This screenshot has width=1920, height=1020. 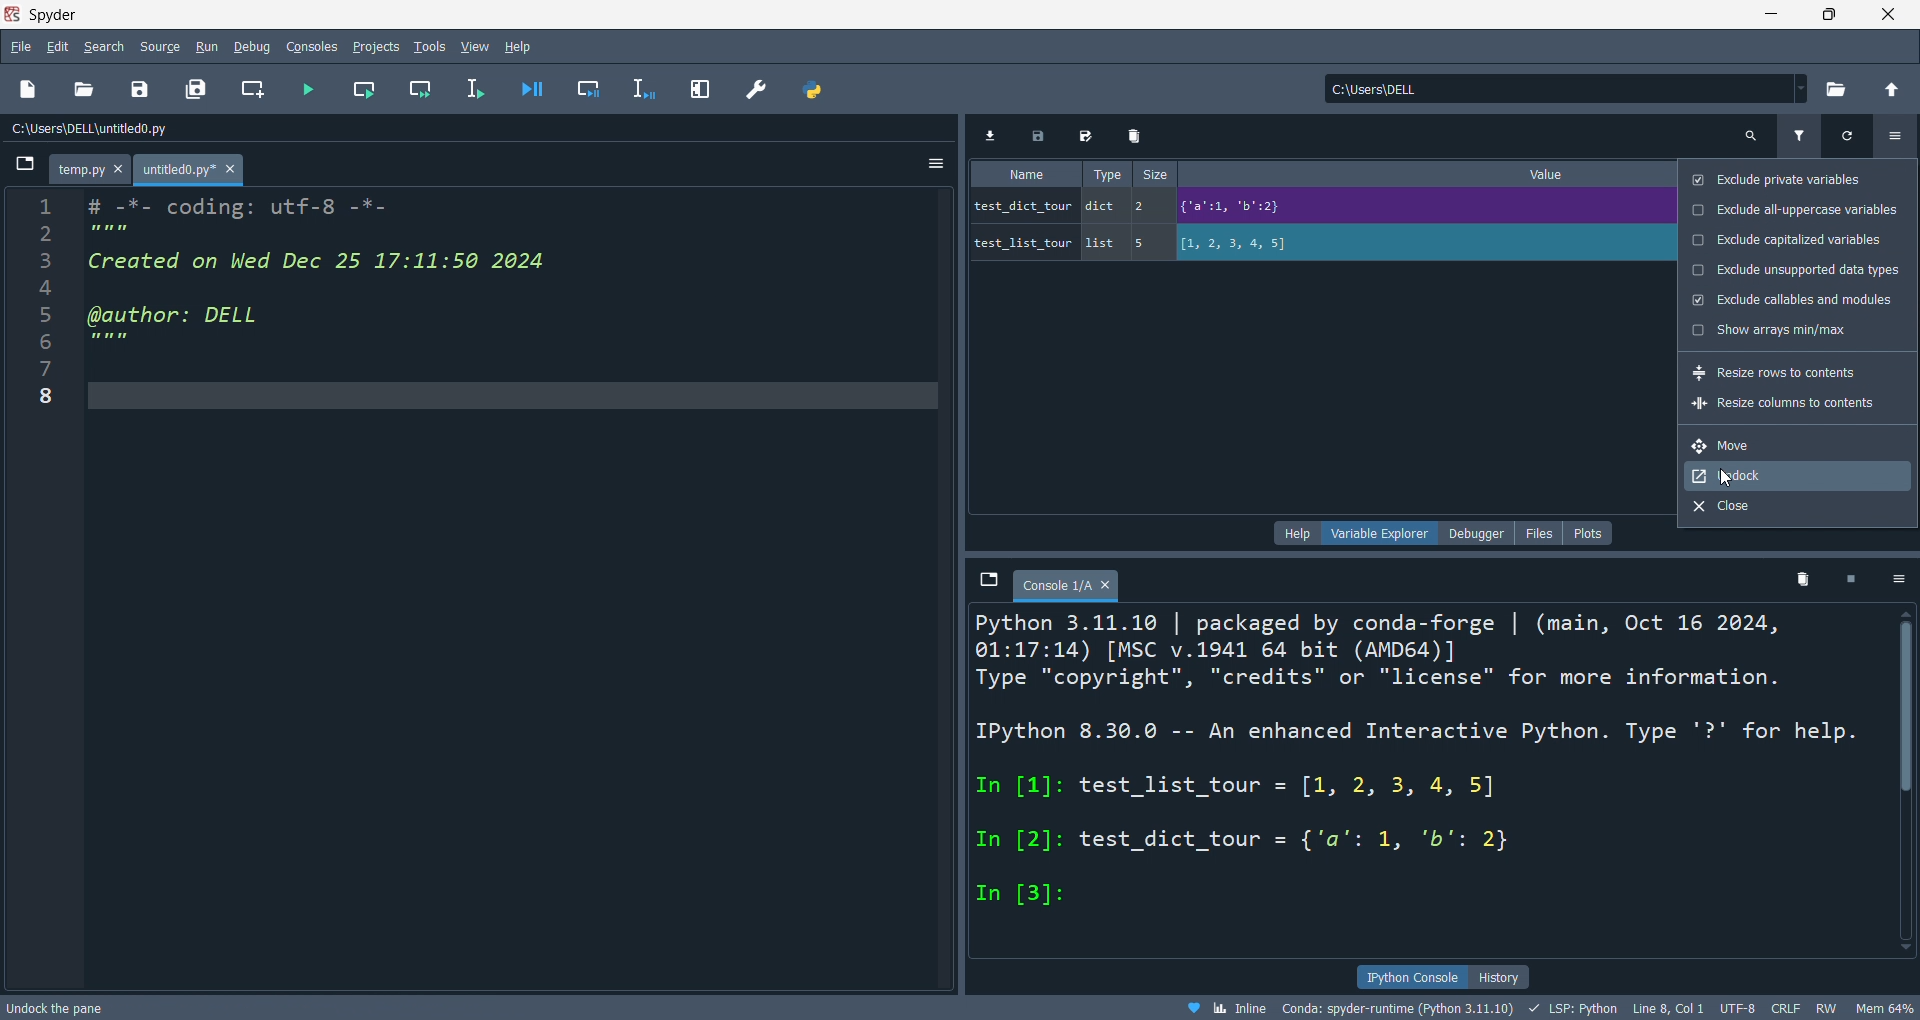 I want to click on console, so click(x=311, y=47).